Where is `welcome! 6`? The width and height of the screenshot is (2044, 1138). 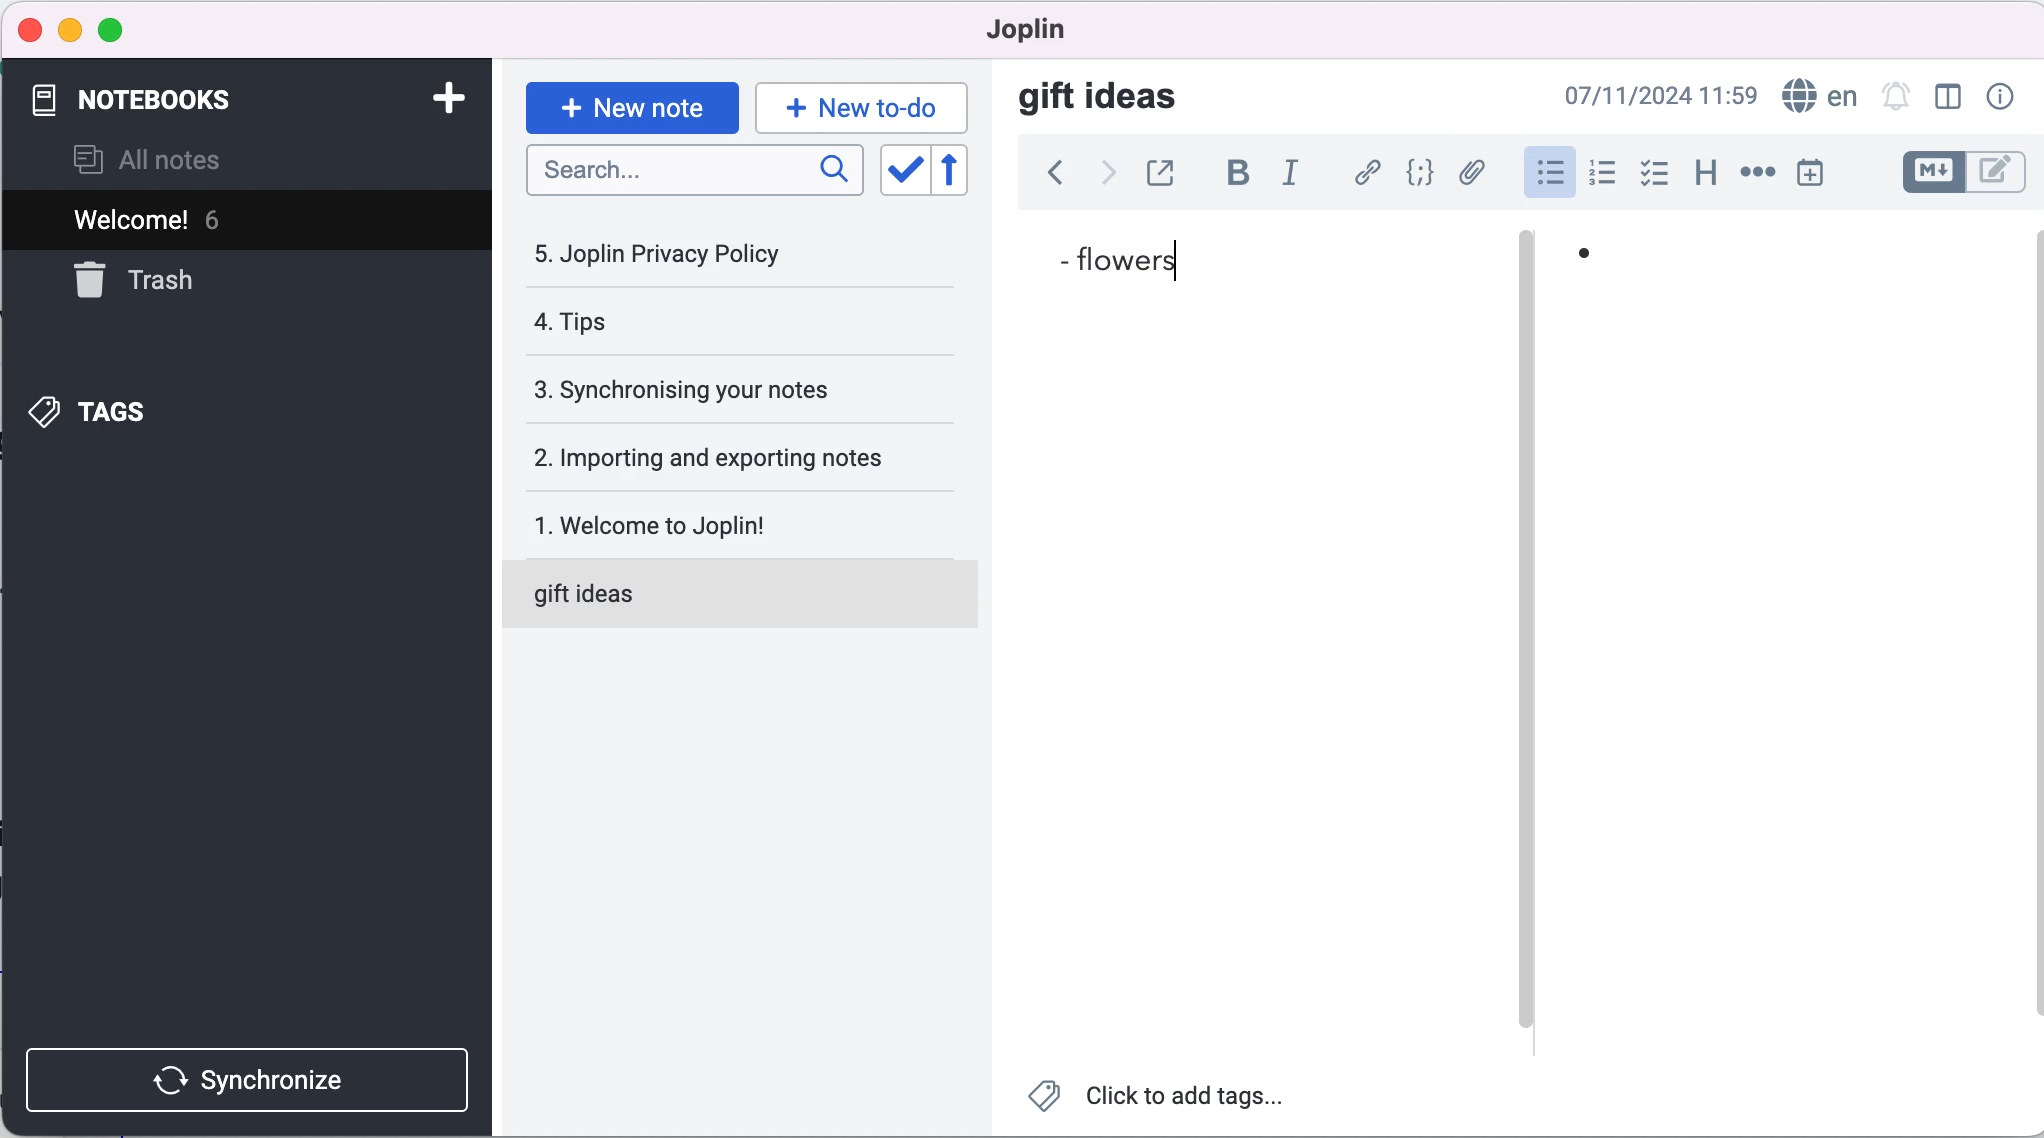 welcome! 6 is located at coordinates (239, 221).